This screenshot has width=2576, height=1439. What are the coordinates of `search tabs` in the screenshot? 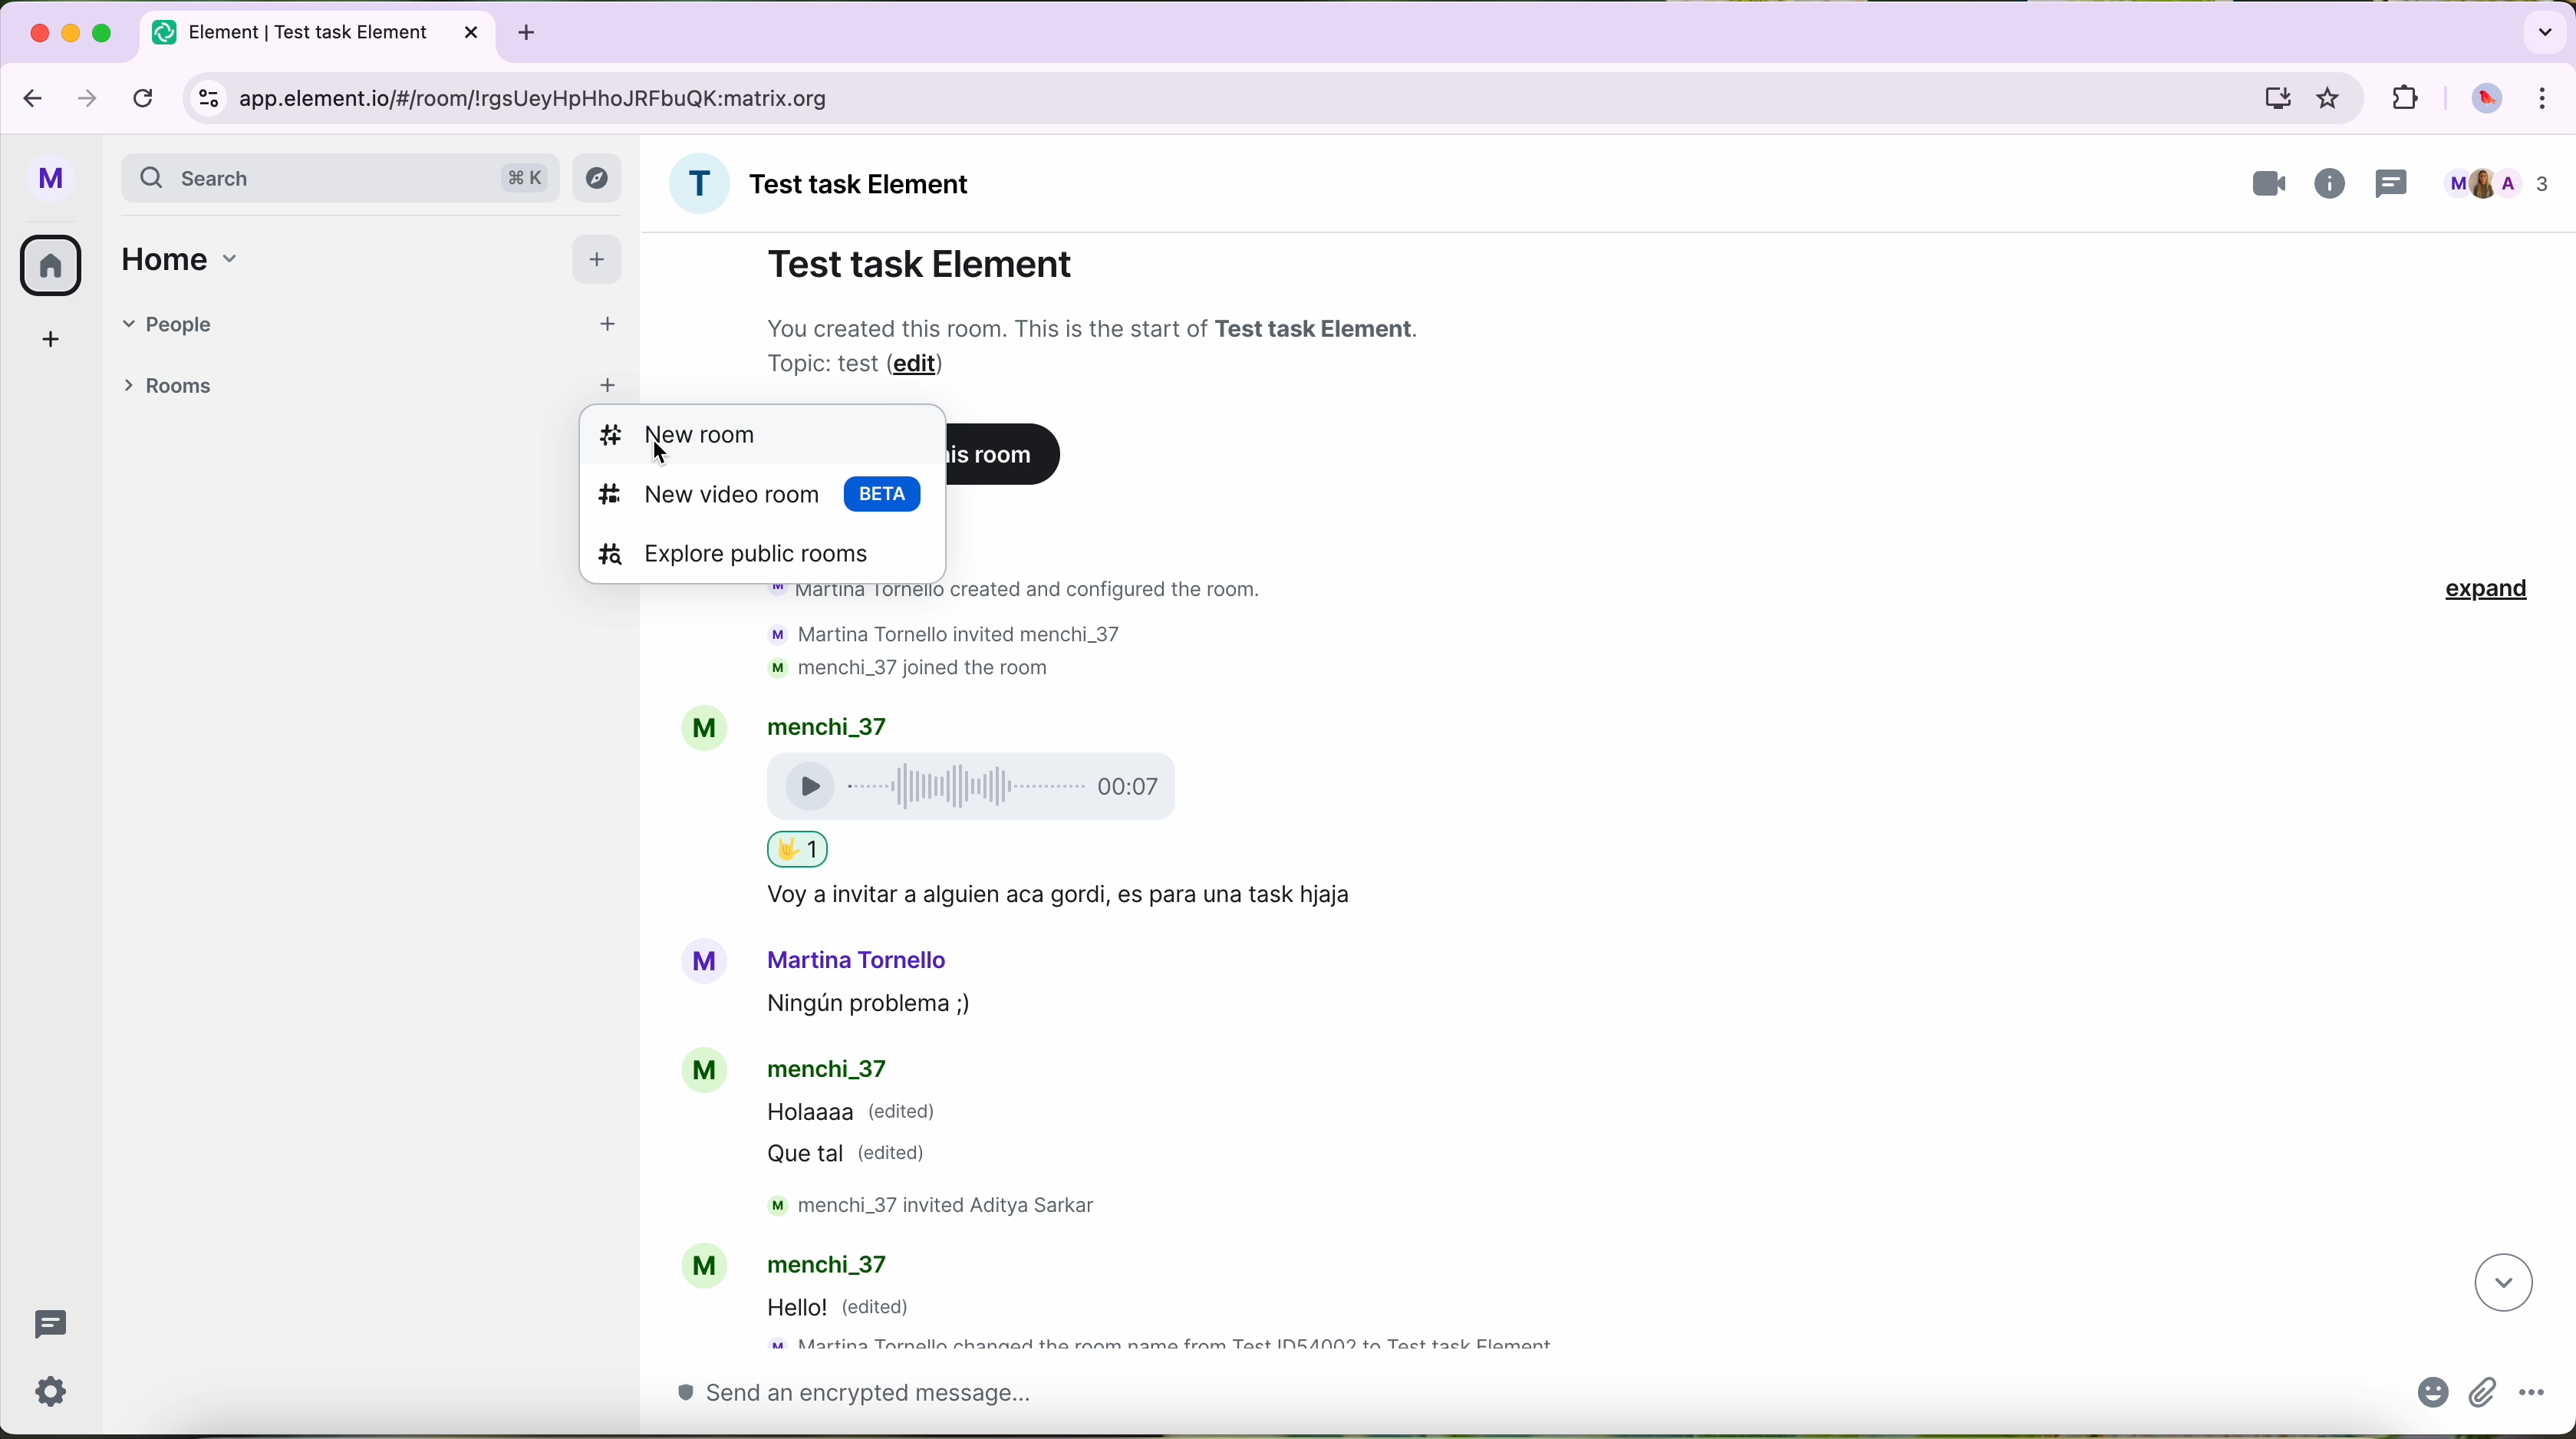 It's located at (2542, 30).